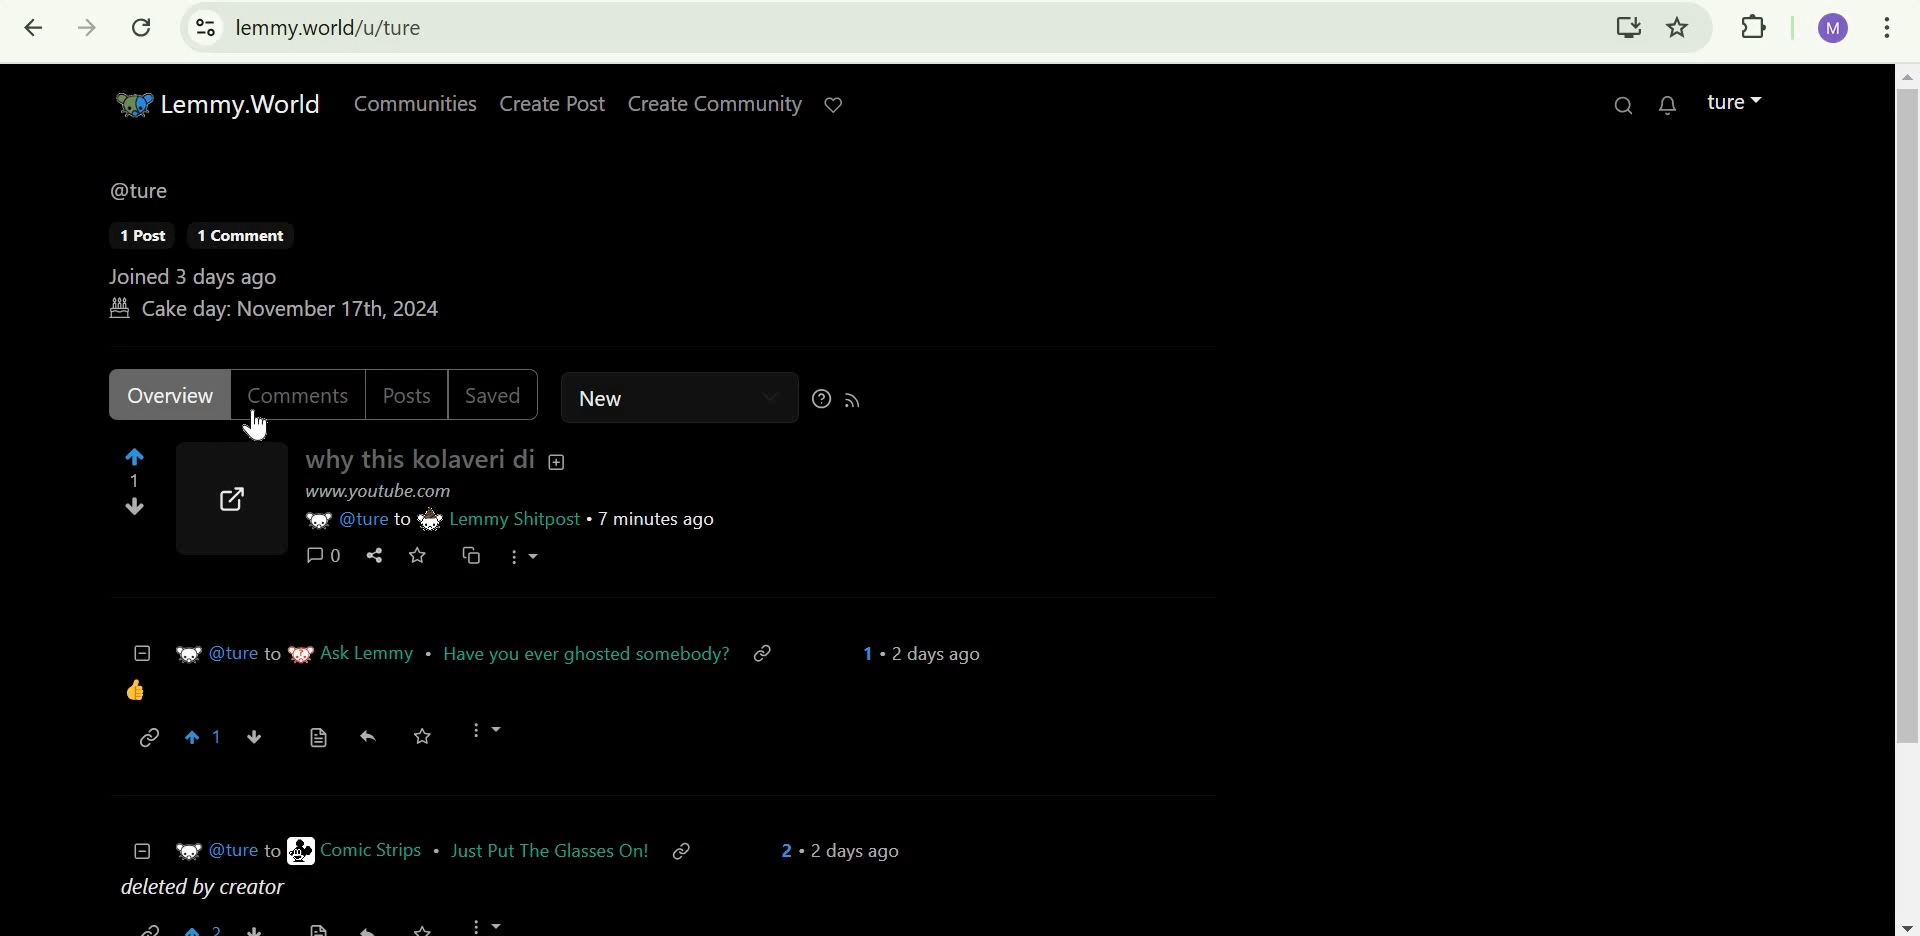 The image size is (1920, 936). What do you see at coordinates (346, 522) in the screenshot?
I see `user id` at bounding box center [346, 522].